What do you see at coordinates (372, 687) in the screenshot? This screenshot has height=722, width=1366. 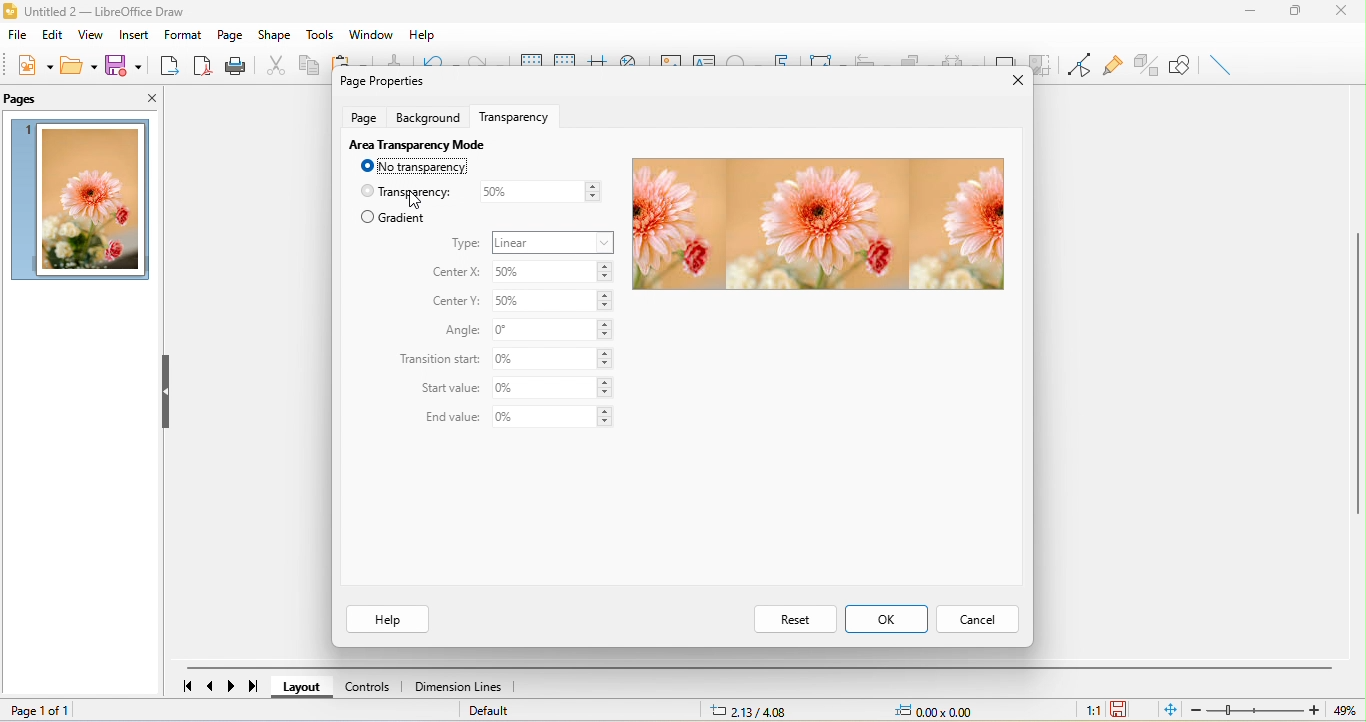 I see `controls` at bounding box center [372, 687].